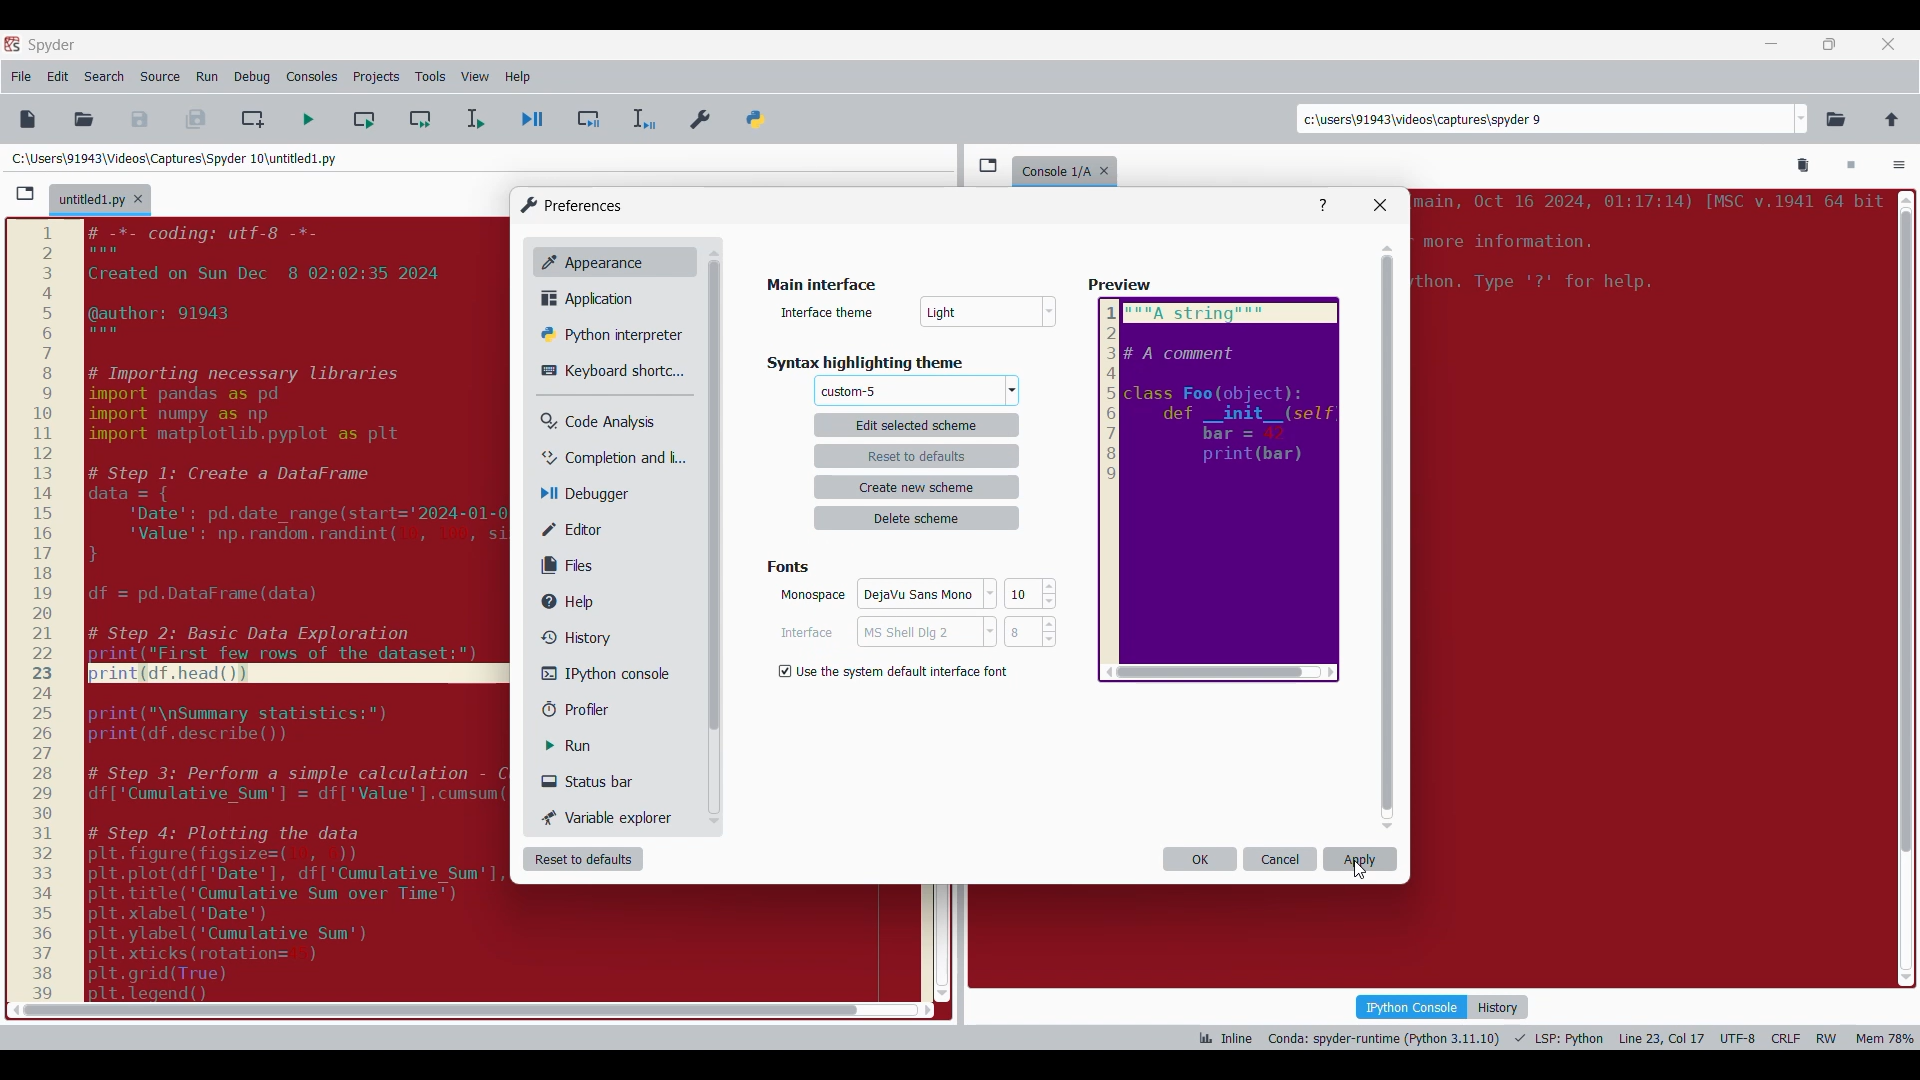 The image size is (1920, 1080). What do you see at coordinates (1804, 166) in the screenshot?
I see `Remove all variables from namespace` at bounding box center [1804, 166].